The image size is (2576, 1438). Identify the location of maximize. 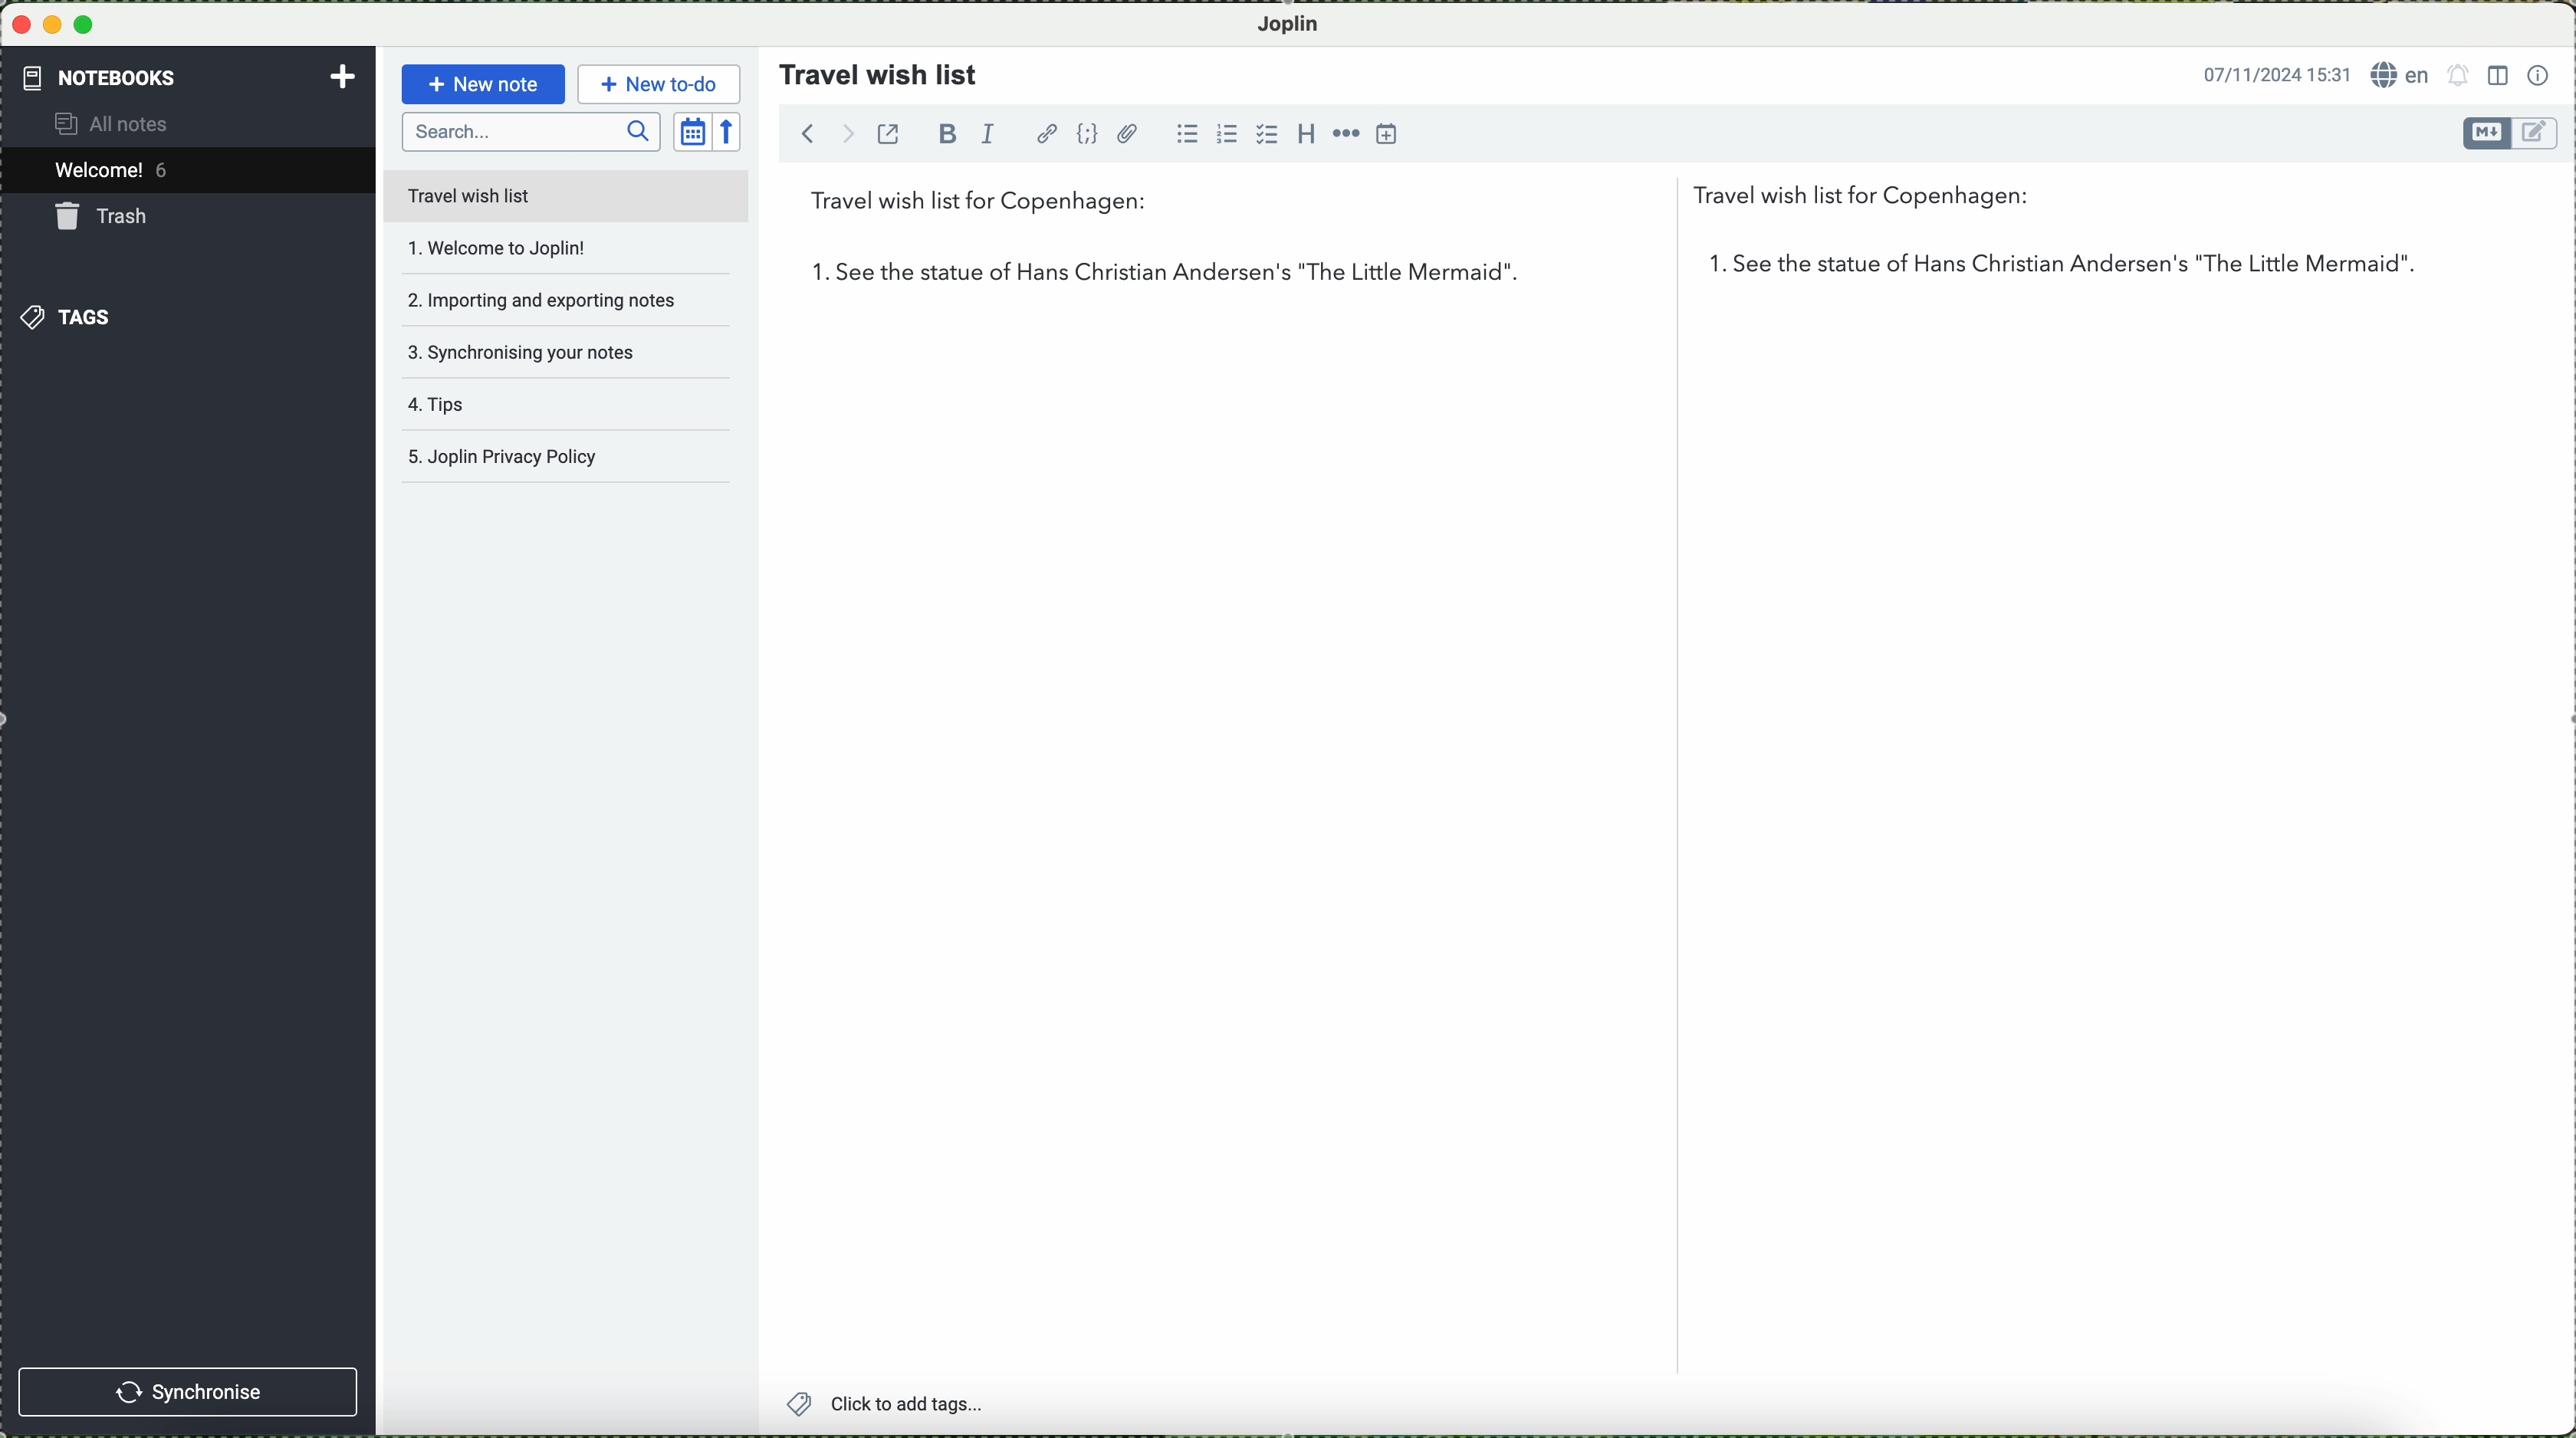
(89, 25).